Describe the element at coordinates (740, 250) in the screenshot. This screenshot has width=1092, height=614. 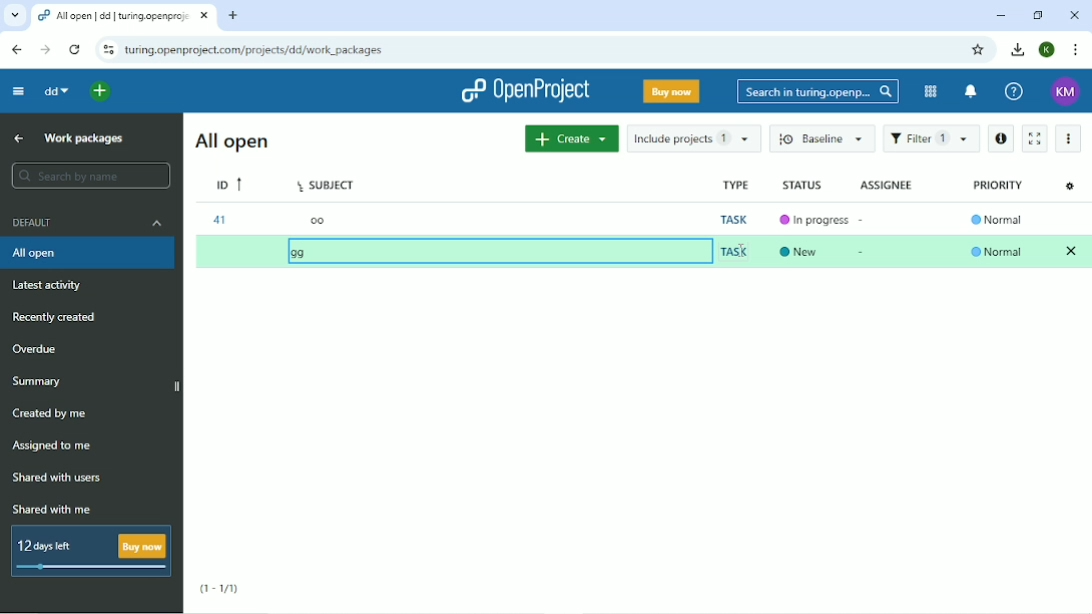
I see `Cursor` at that location.